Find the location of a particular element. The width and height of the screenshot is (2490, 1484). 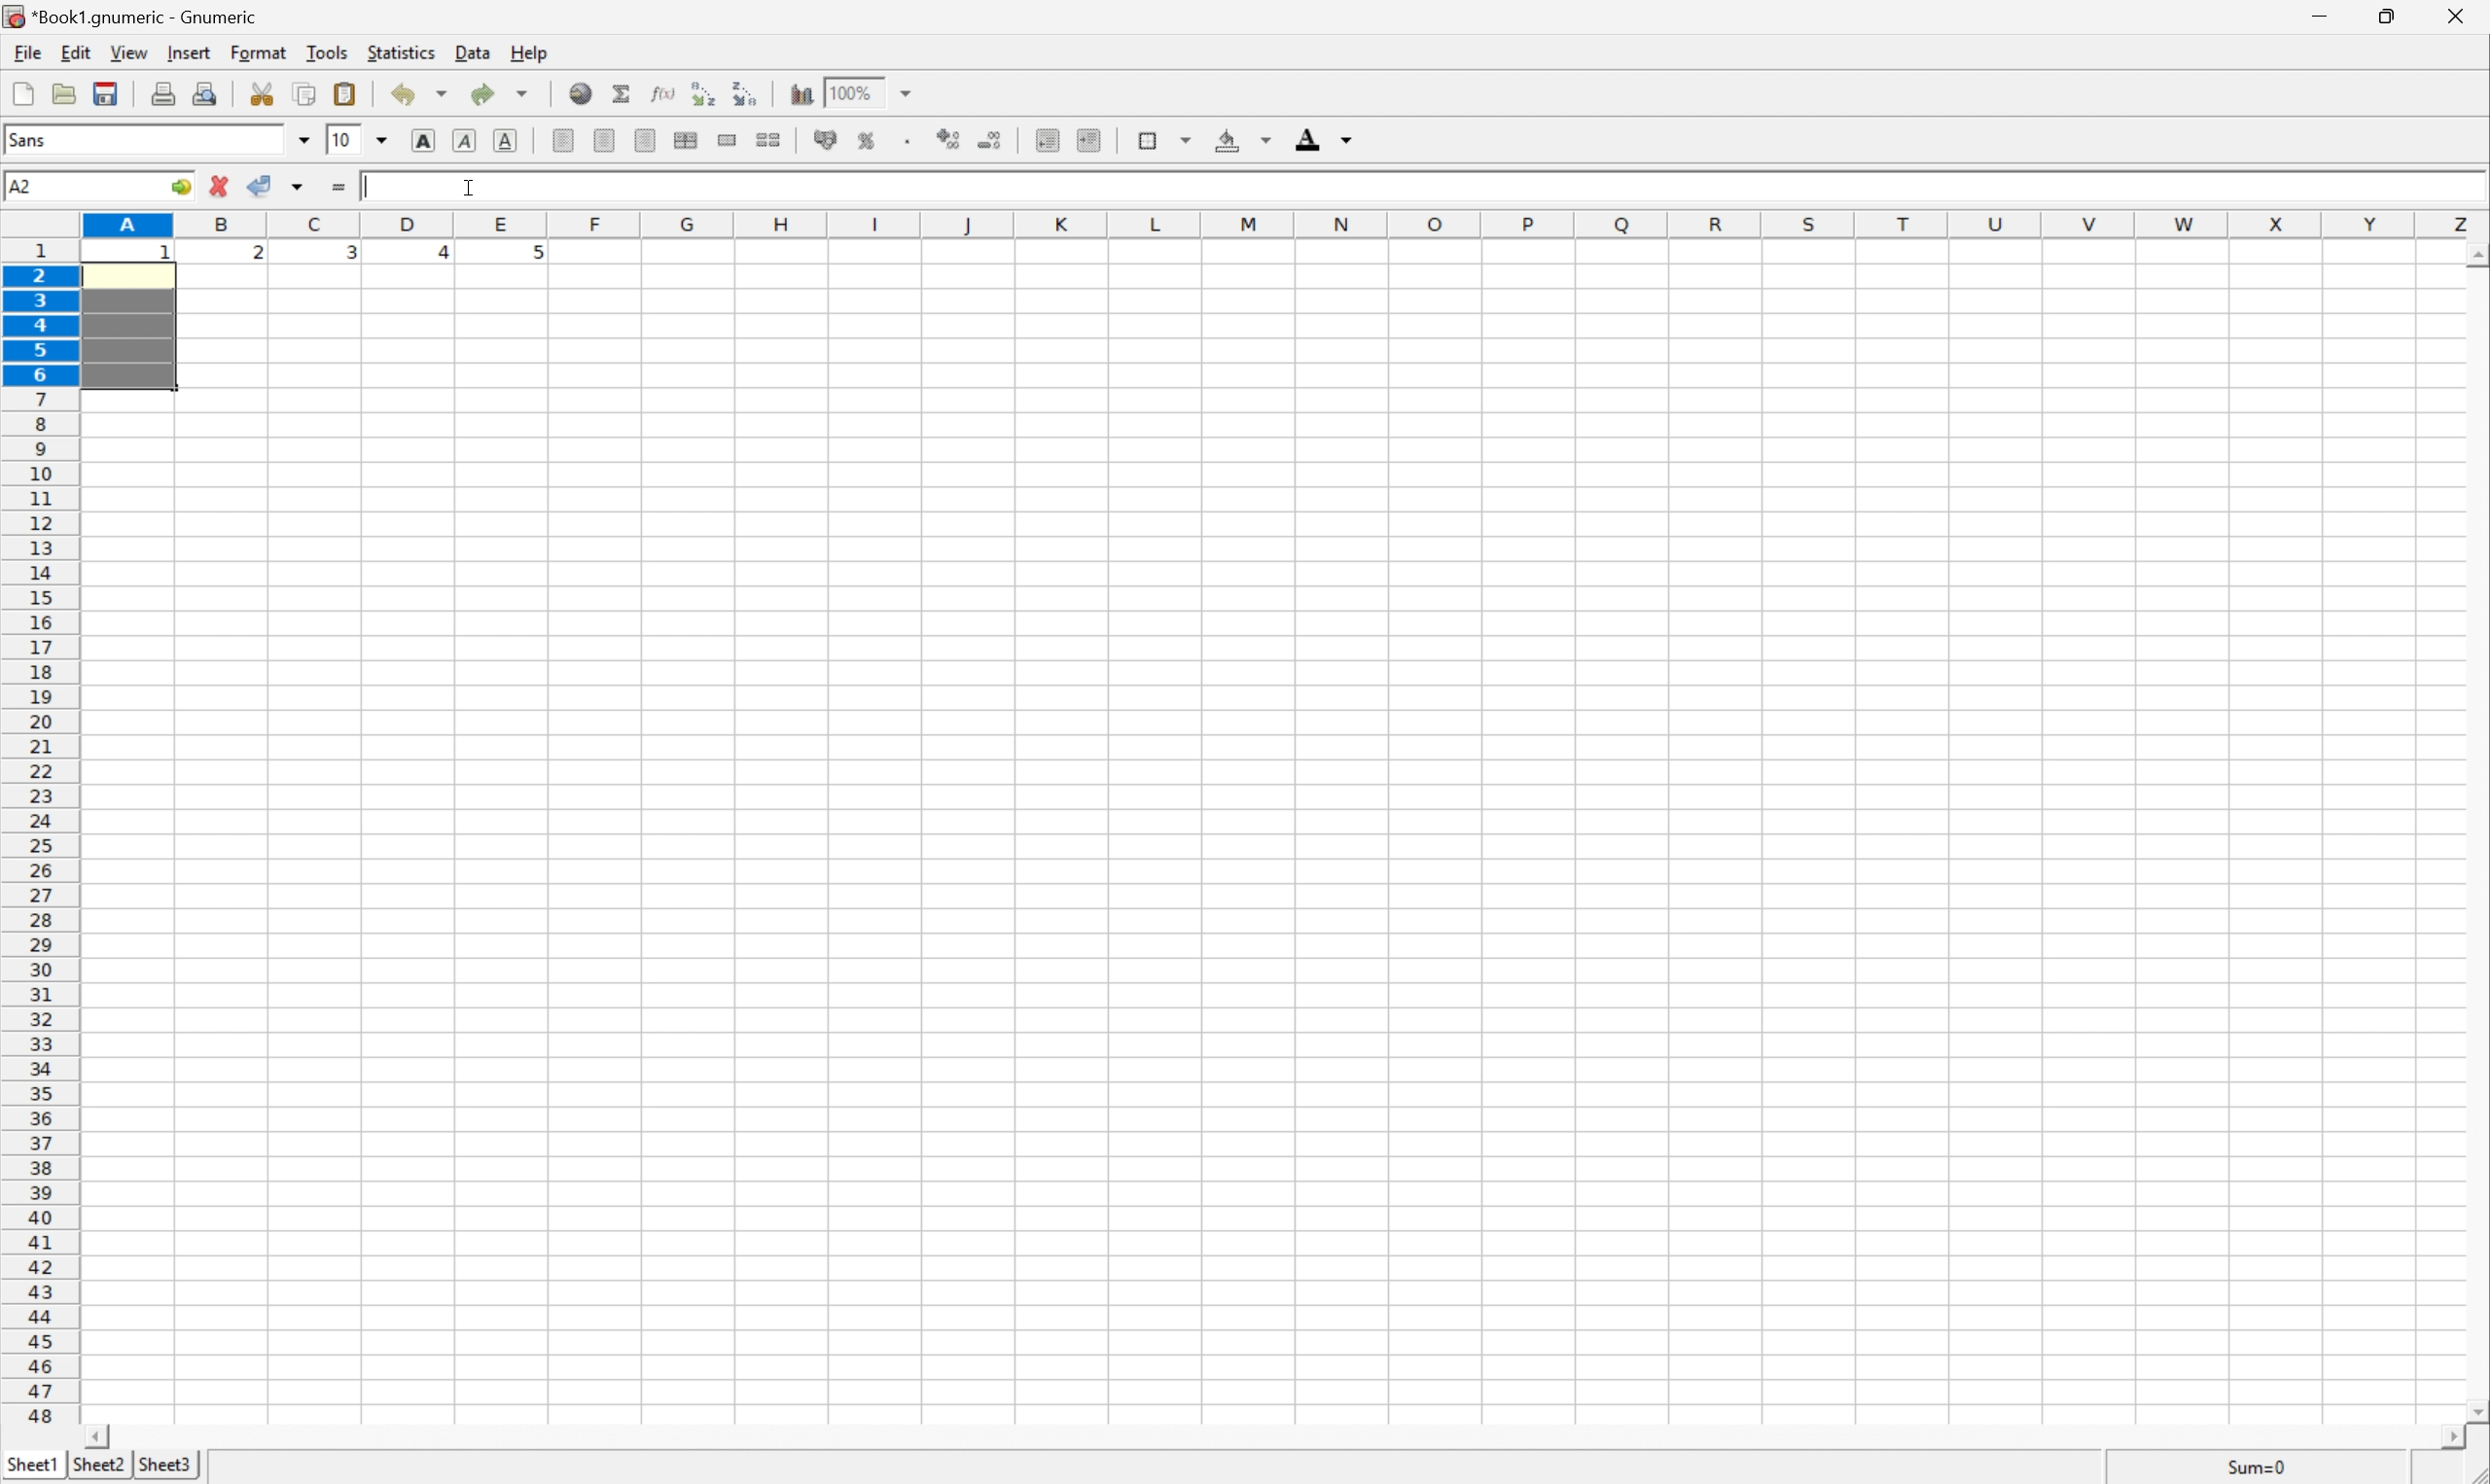

accept changes across selection is located at coordinates (296, 188).